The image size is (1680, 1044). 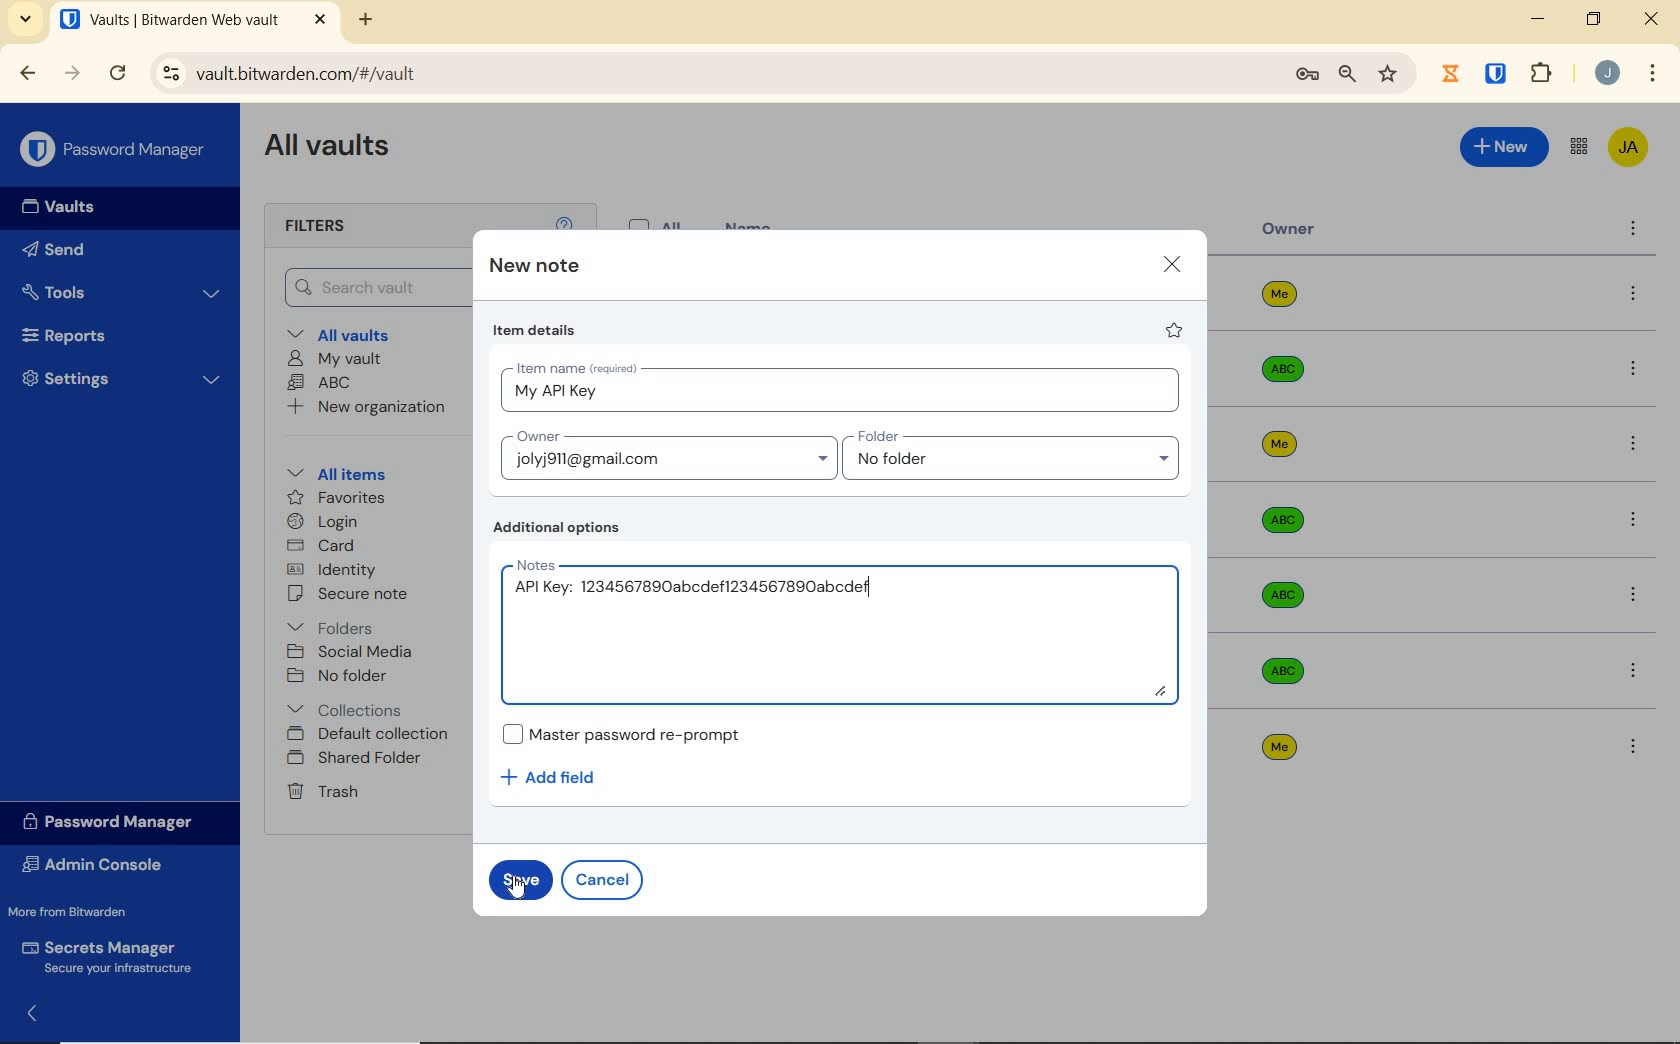 I want to click on ABC, so click(x=323, y=384).